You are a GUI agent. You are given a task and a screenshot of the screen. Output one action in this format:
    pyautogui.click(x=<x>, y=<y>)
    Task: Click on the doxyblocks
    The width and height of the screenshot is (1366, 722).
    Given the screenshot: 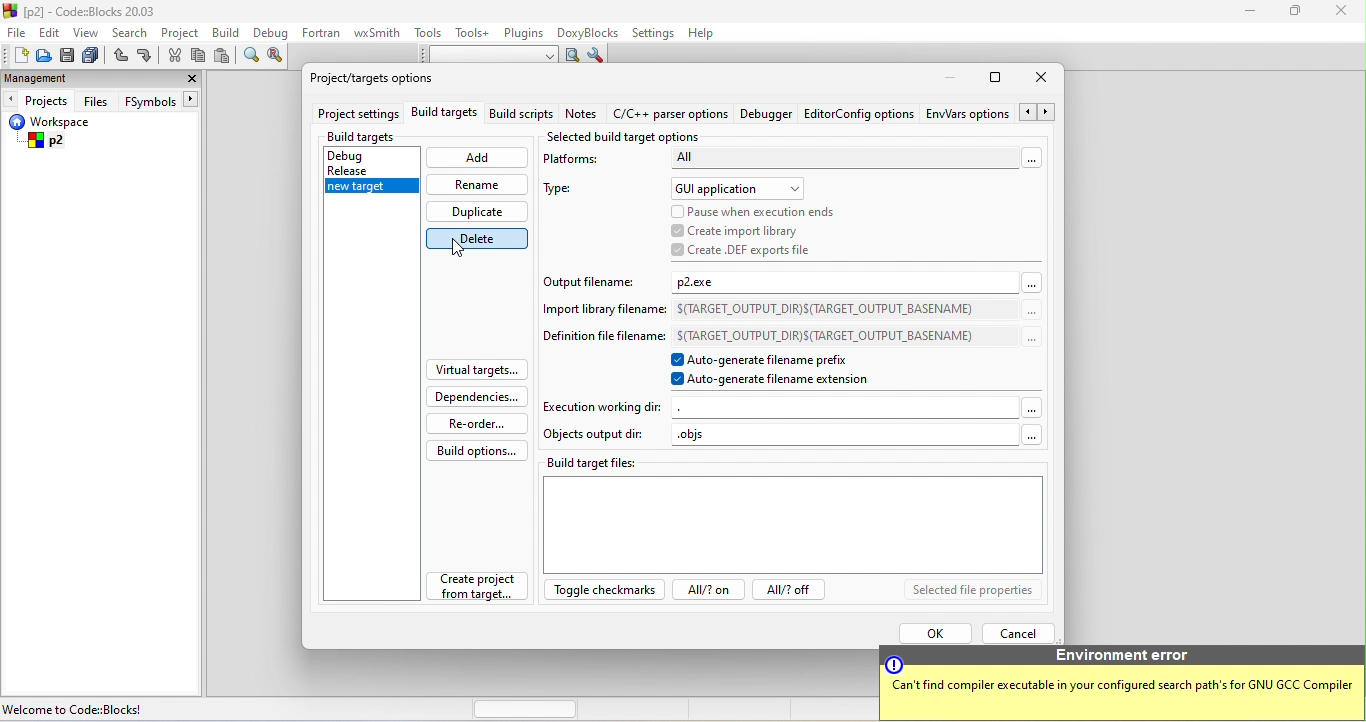 What is the action you would take?
    pyautogui.click(x=591, y=32)
    